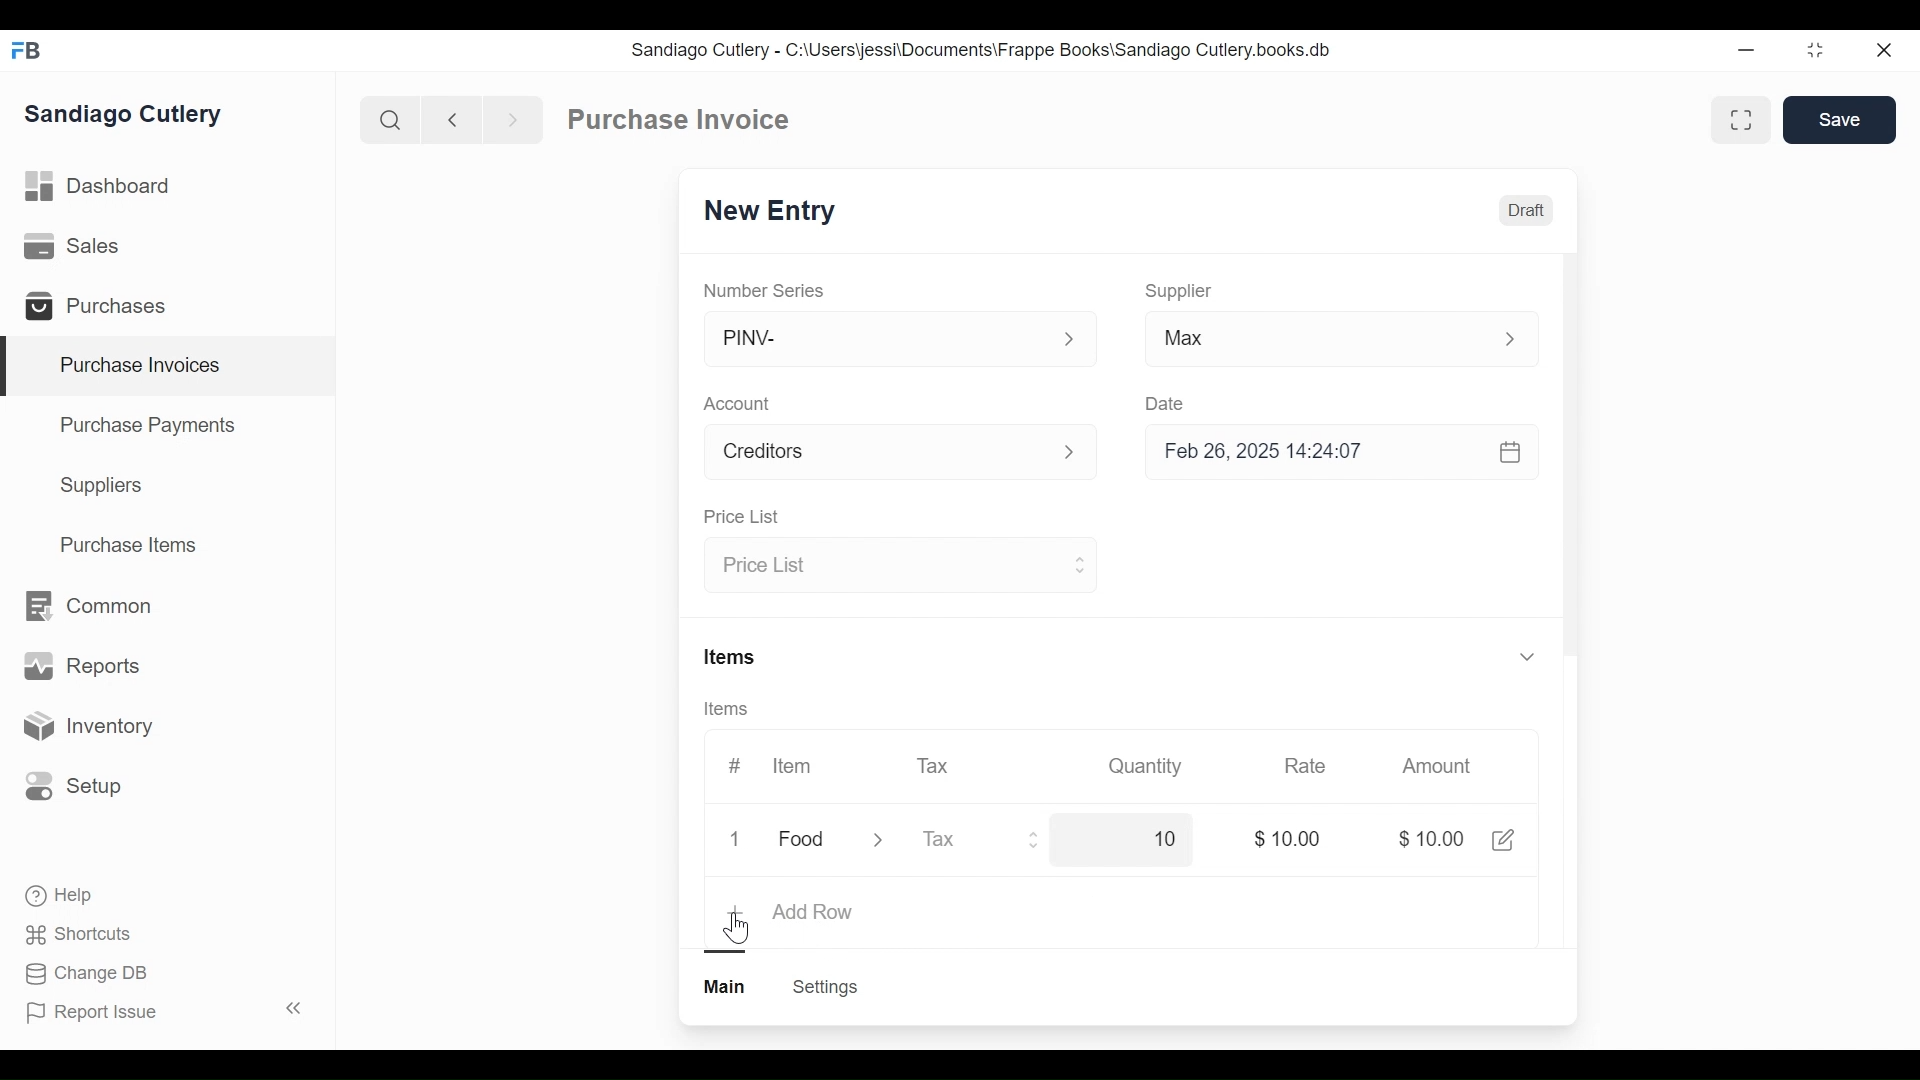 The width and height of the screenshot is (1920, 1080). I want to click on Max, so click(1302, 342).